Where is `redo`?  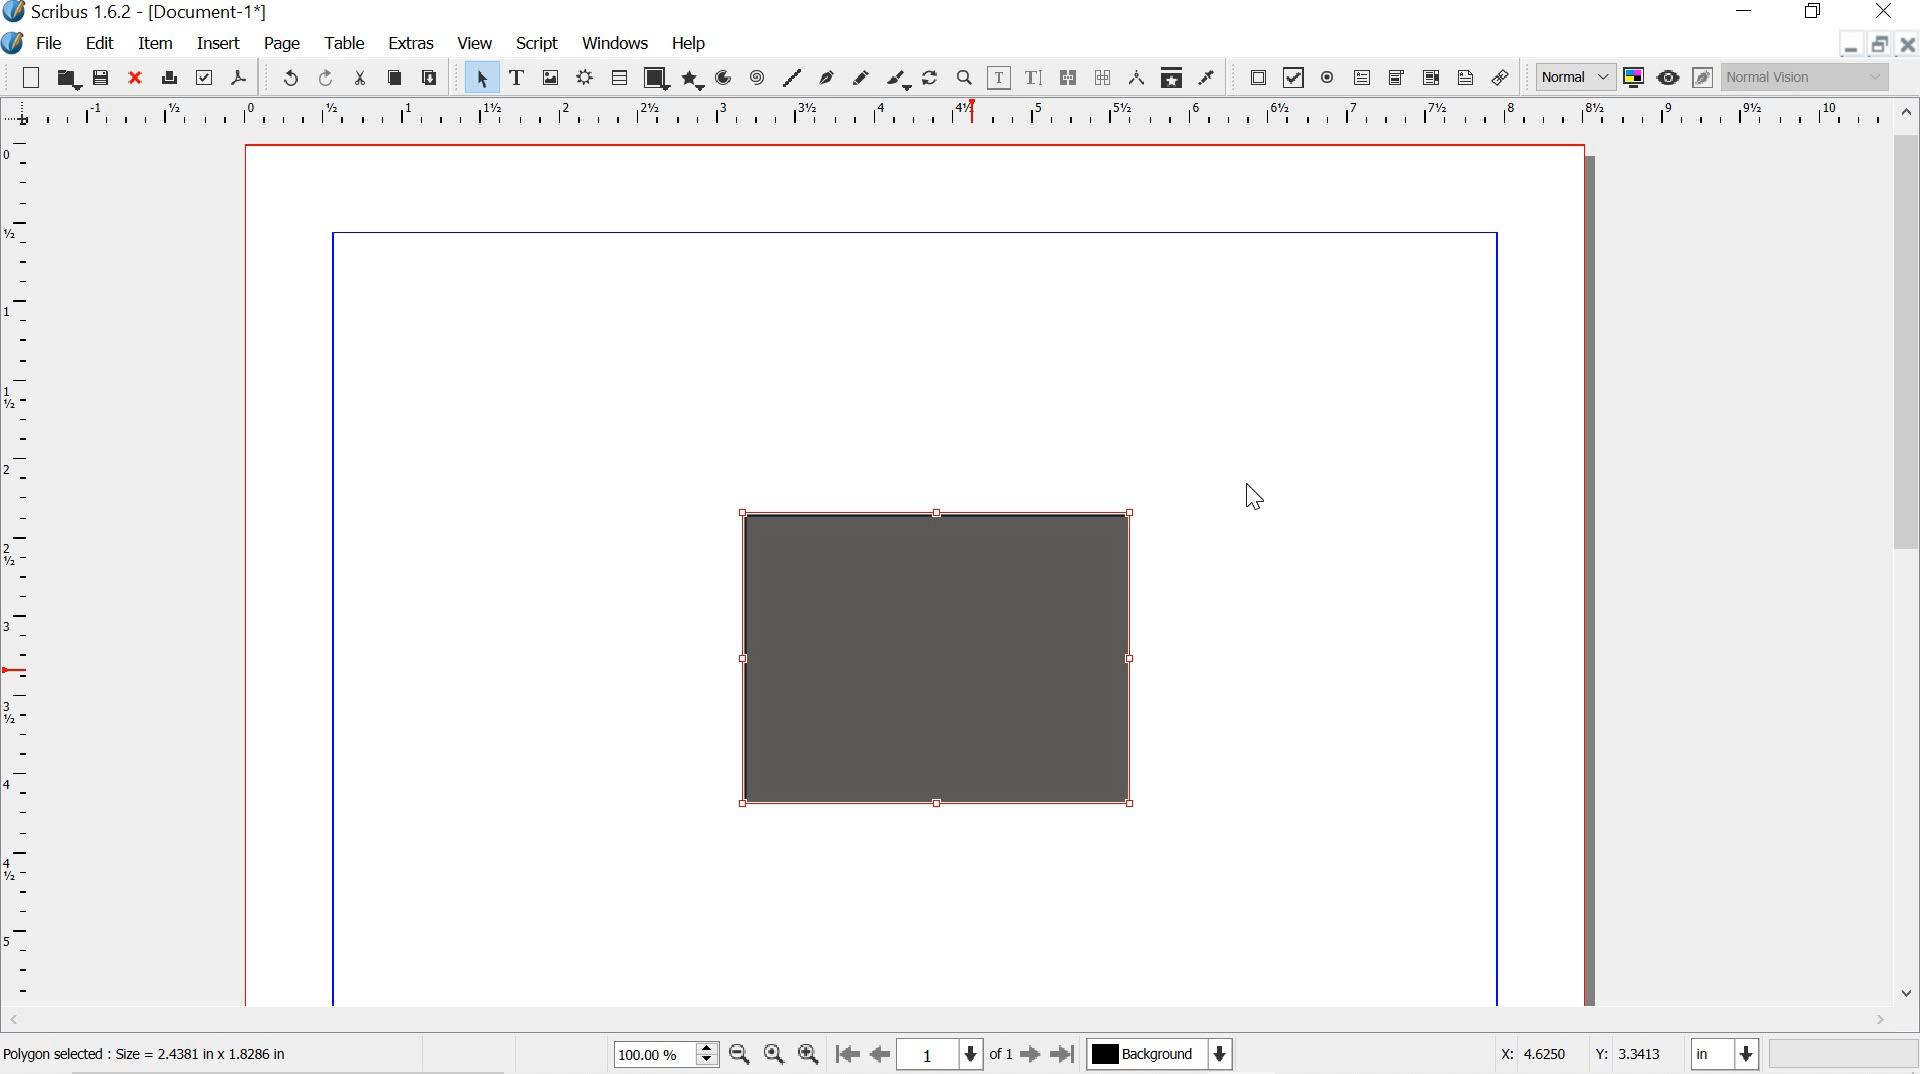
redo is located at coordinates (330, 79).